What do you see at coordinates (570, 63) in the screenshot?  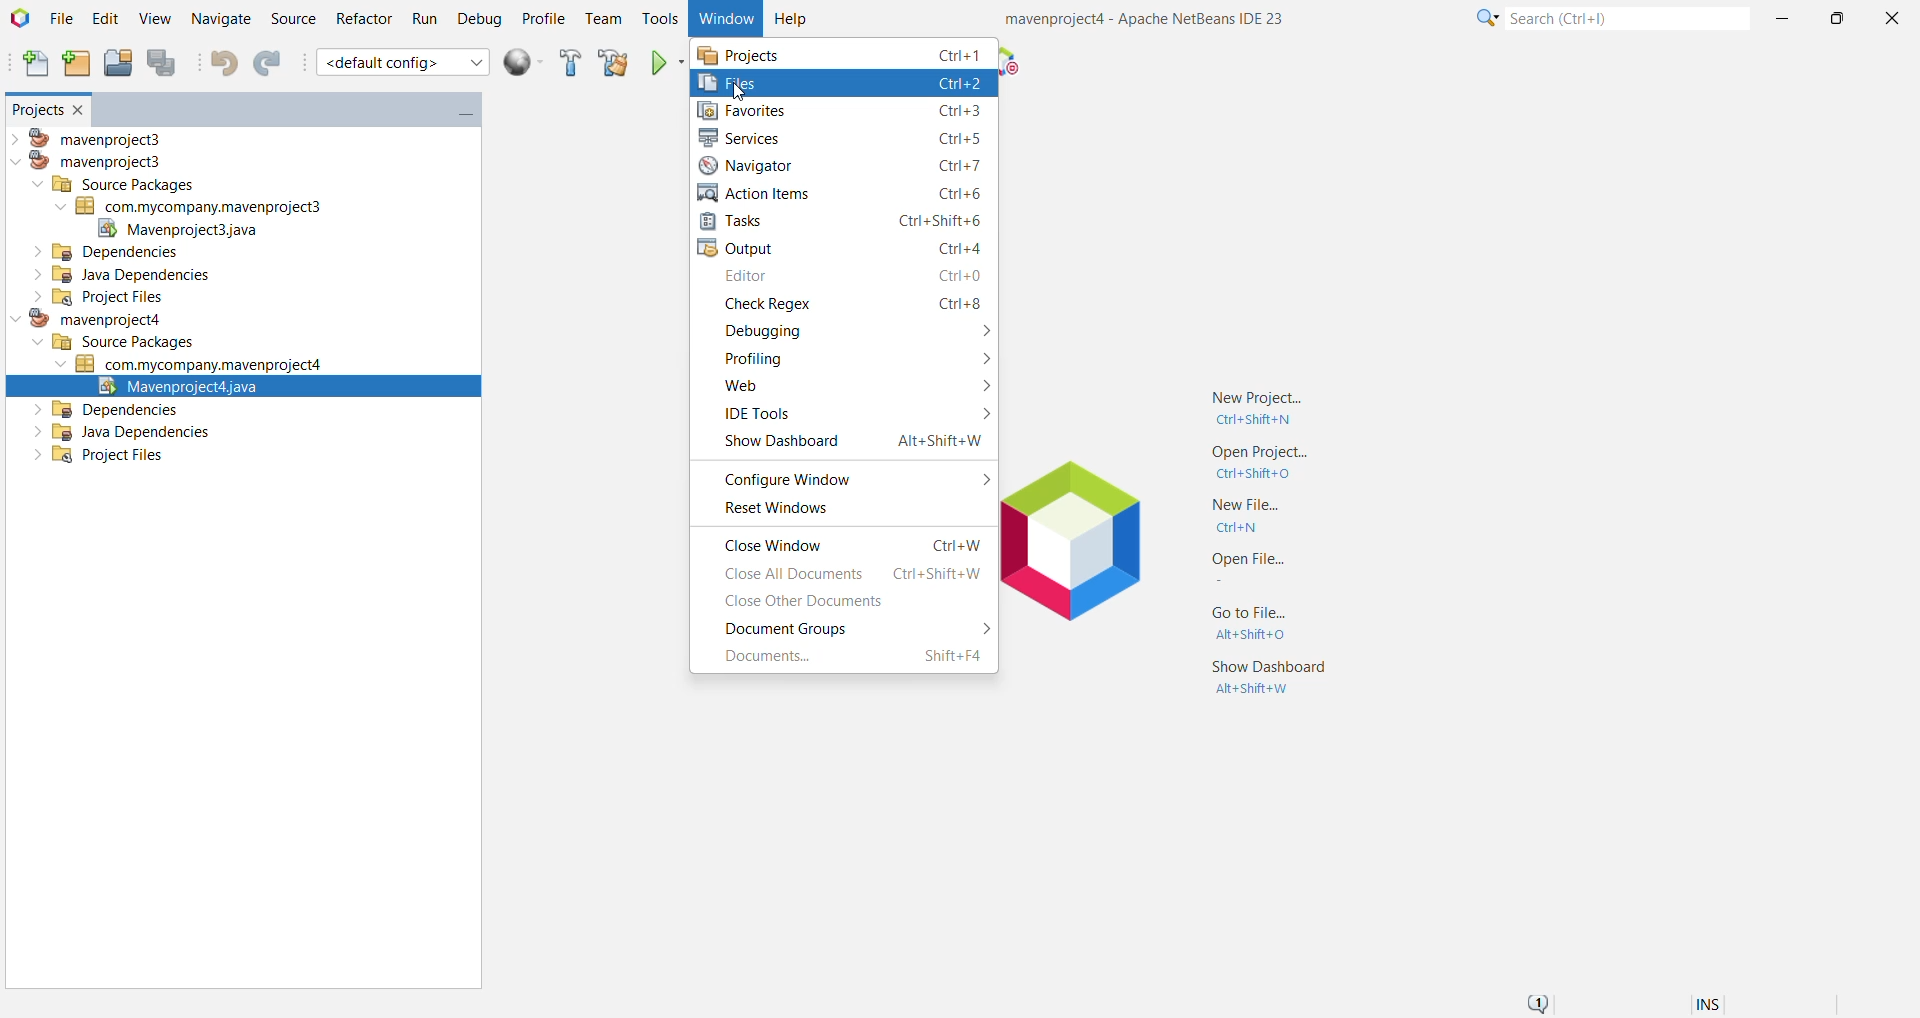 I see `Build Project` at bounding box center [570, 63].